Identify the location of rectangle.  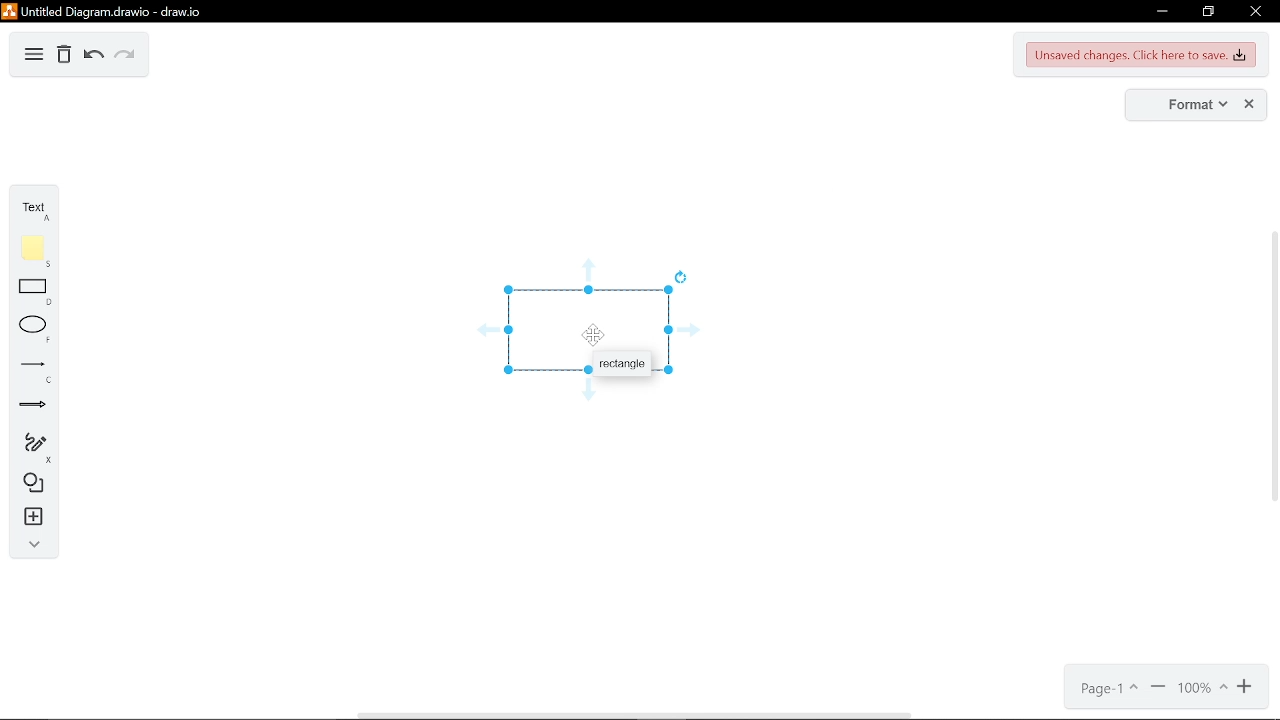
(36, 294).